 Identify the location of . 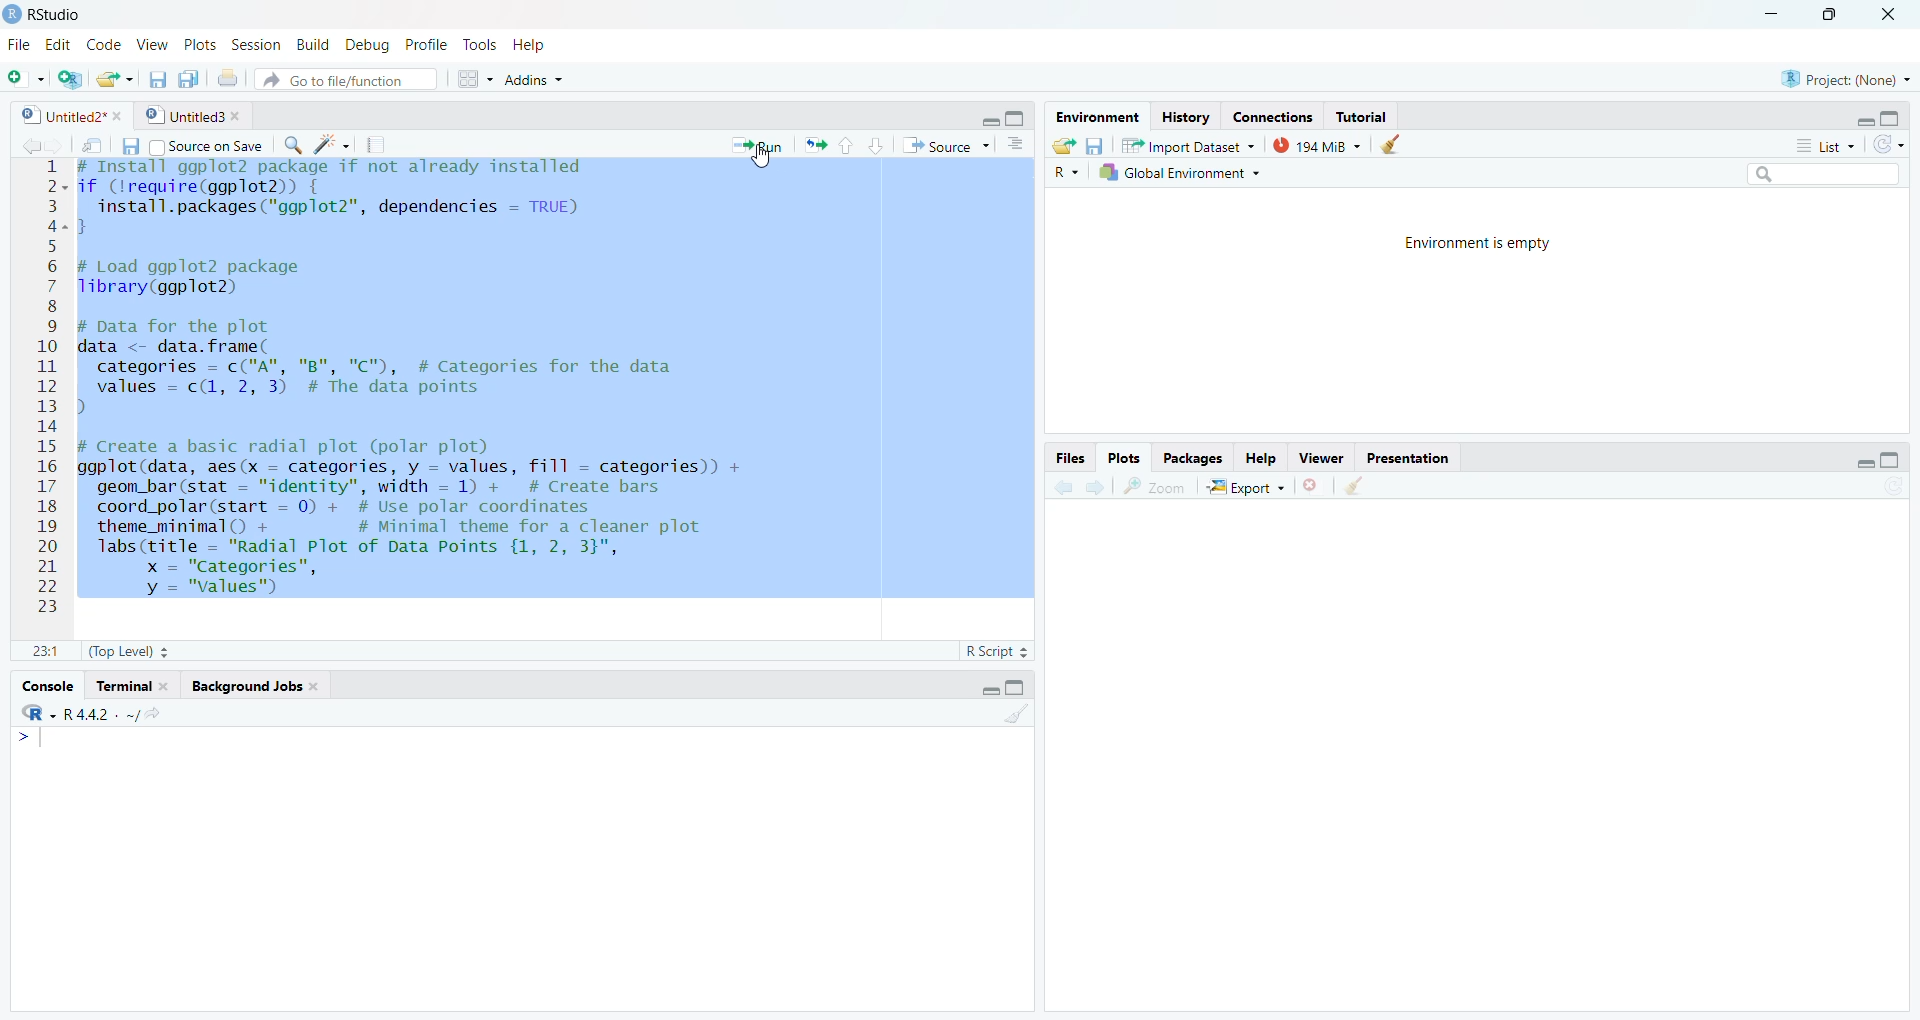
(1066, 173).